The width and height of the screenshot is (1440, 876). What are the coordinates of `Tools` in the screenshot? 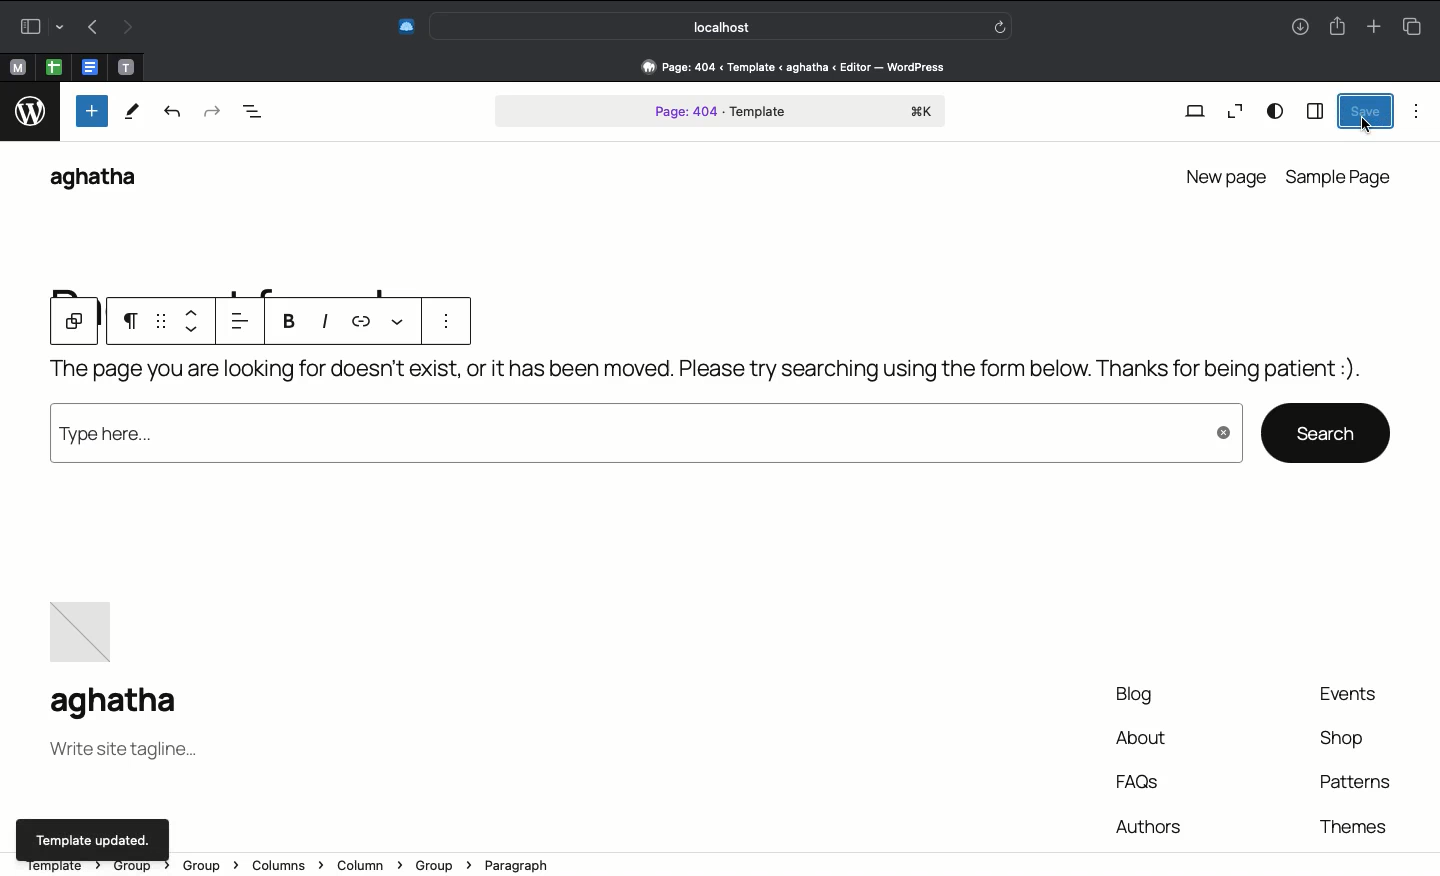 It's located at (131, 112).